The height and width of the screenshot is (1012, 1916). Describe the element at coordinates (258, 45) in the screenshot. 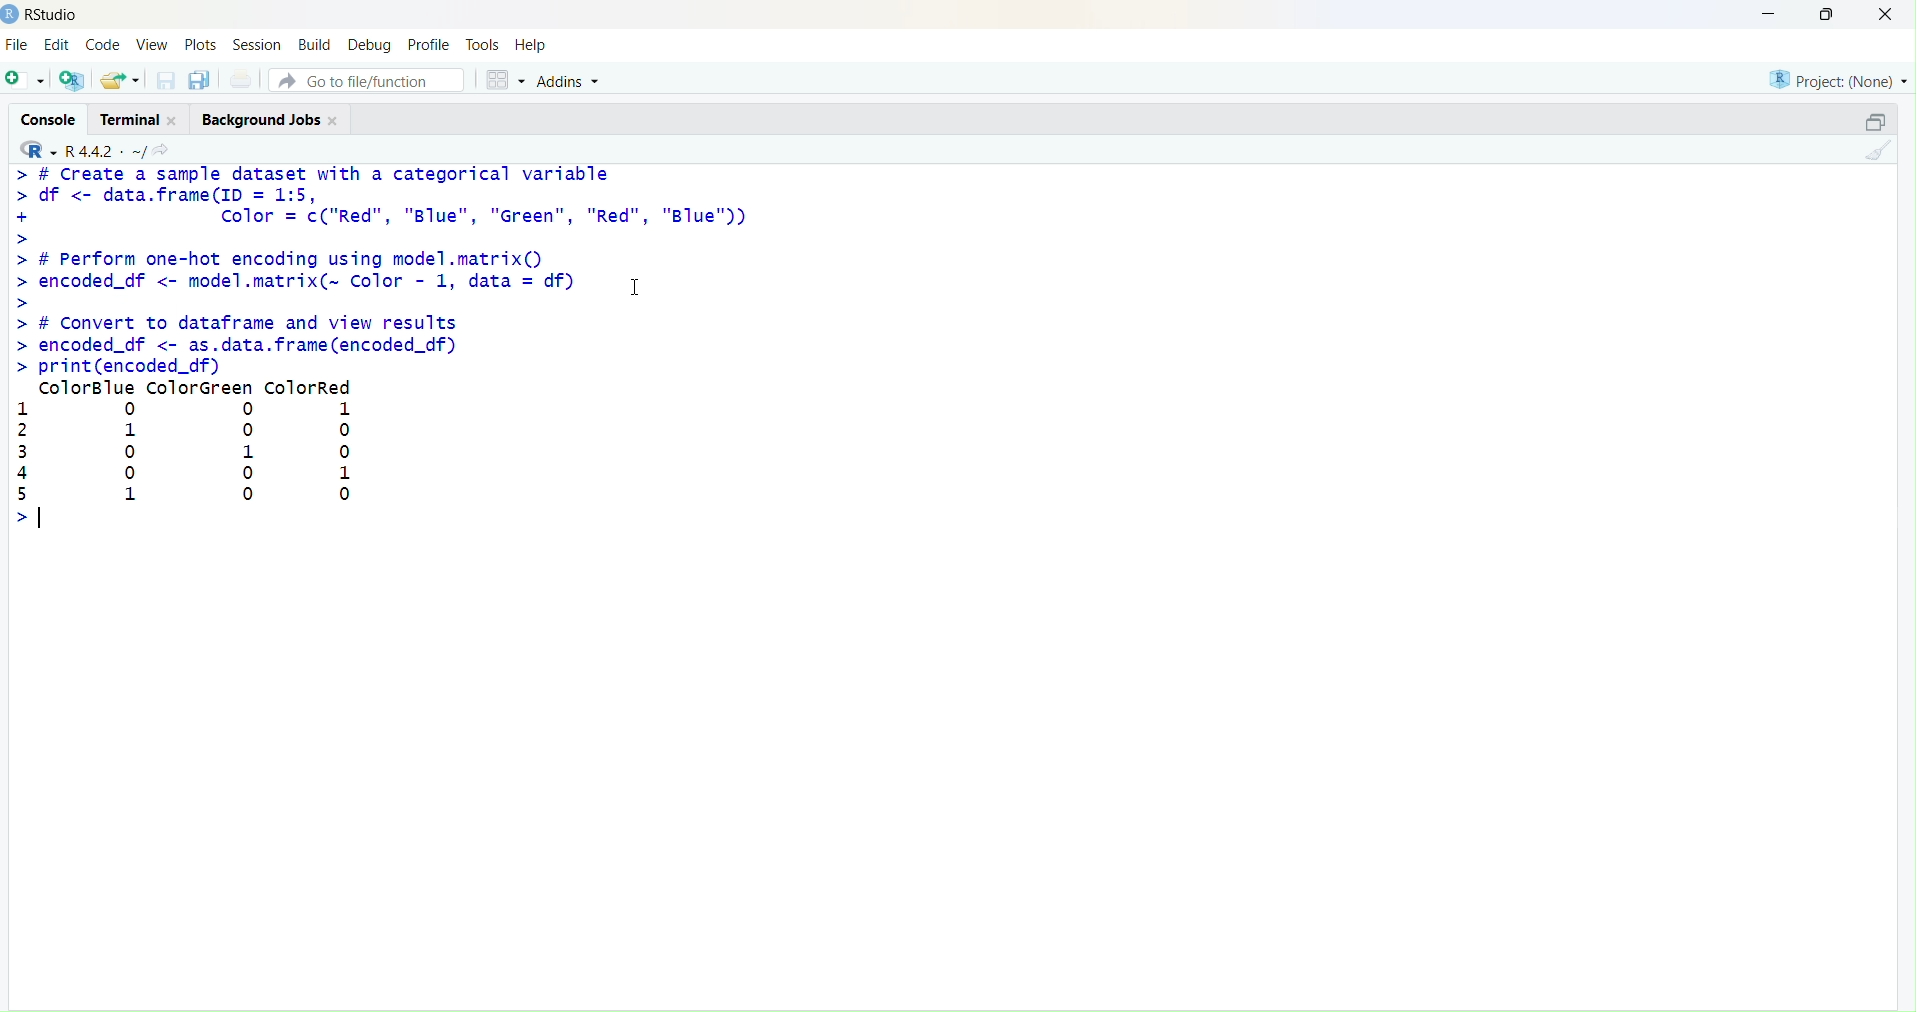

I see `session` at that location.